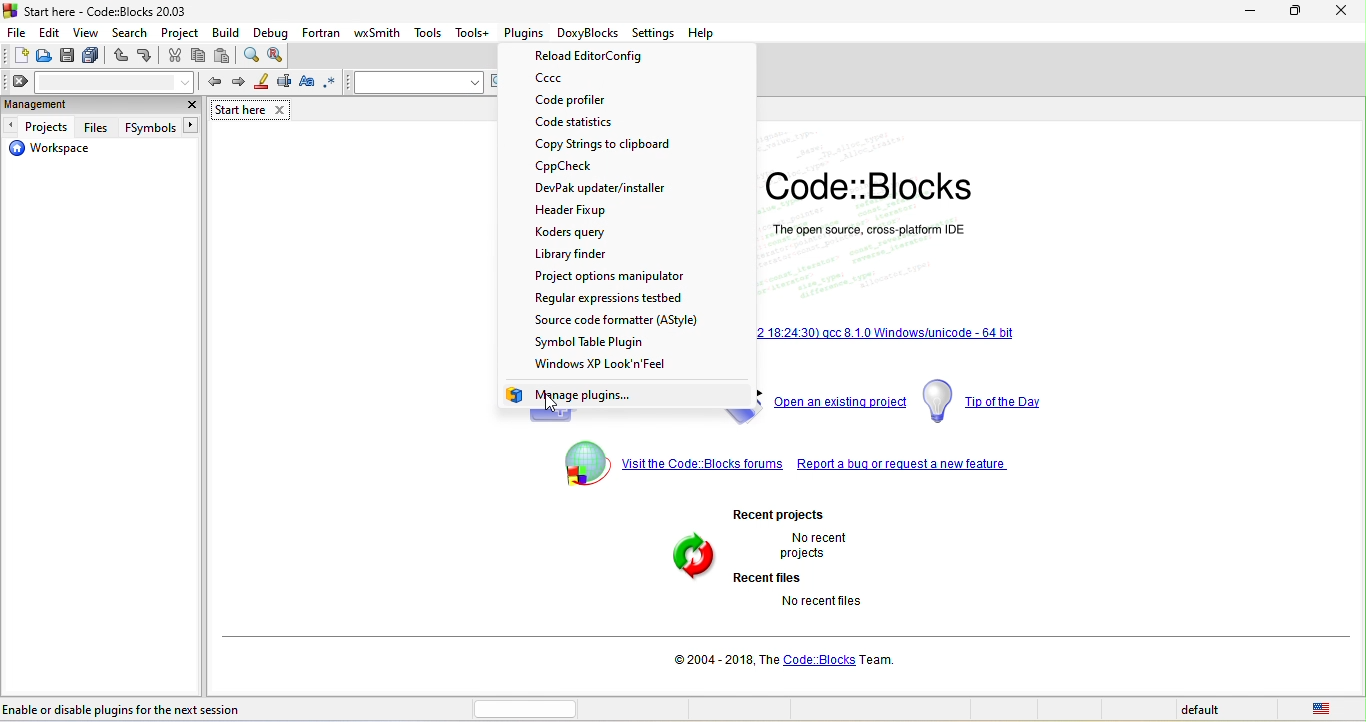 The height and width of the screenshot is (722, 1366). I want to click on search to text, so click(417, 82).